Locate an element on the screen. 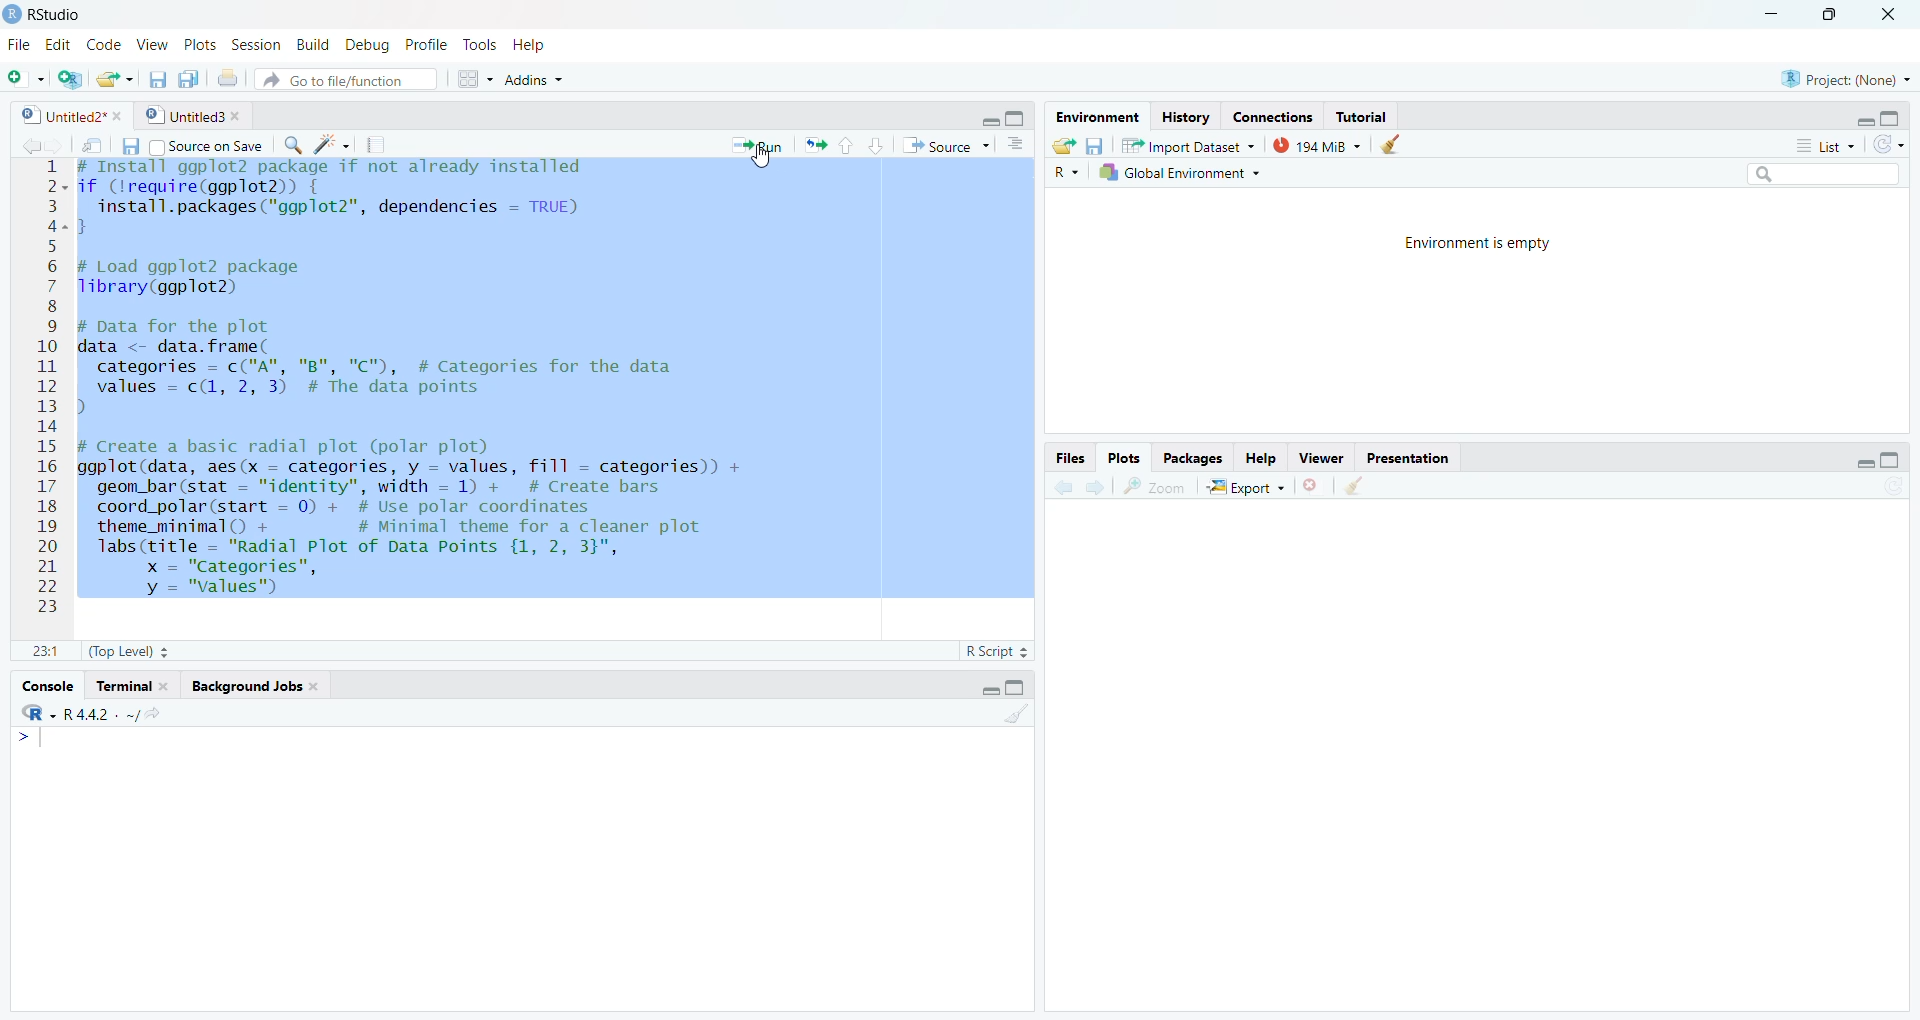 This screenshot has width=1920, height=1020. Files is located at coordinates (1072, 459).